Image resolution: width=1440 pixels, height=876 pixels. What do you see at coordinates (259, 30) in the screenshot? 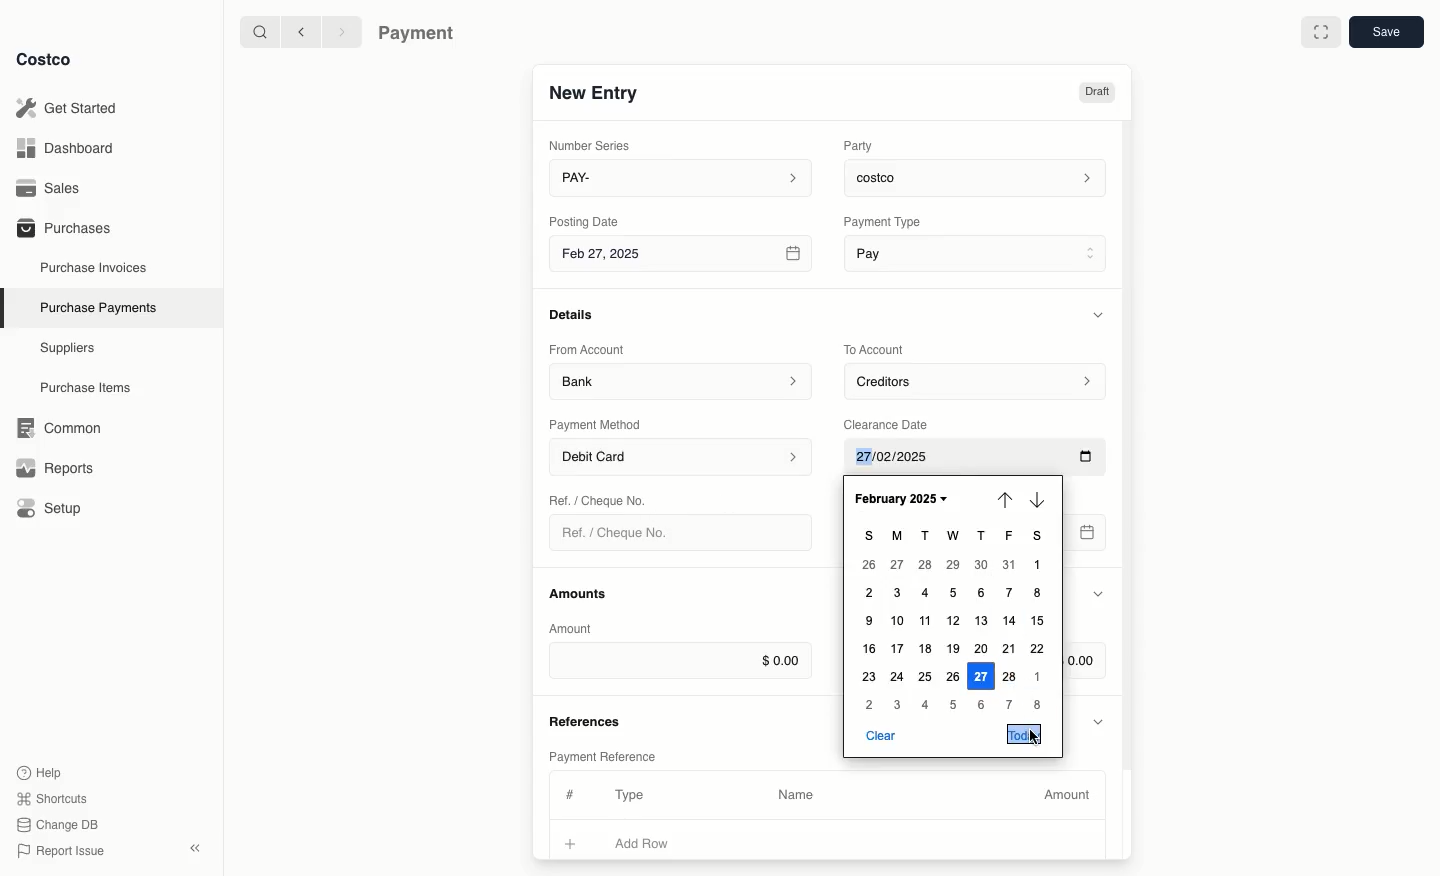
I see `Search` at bounding box center [259, 30].